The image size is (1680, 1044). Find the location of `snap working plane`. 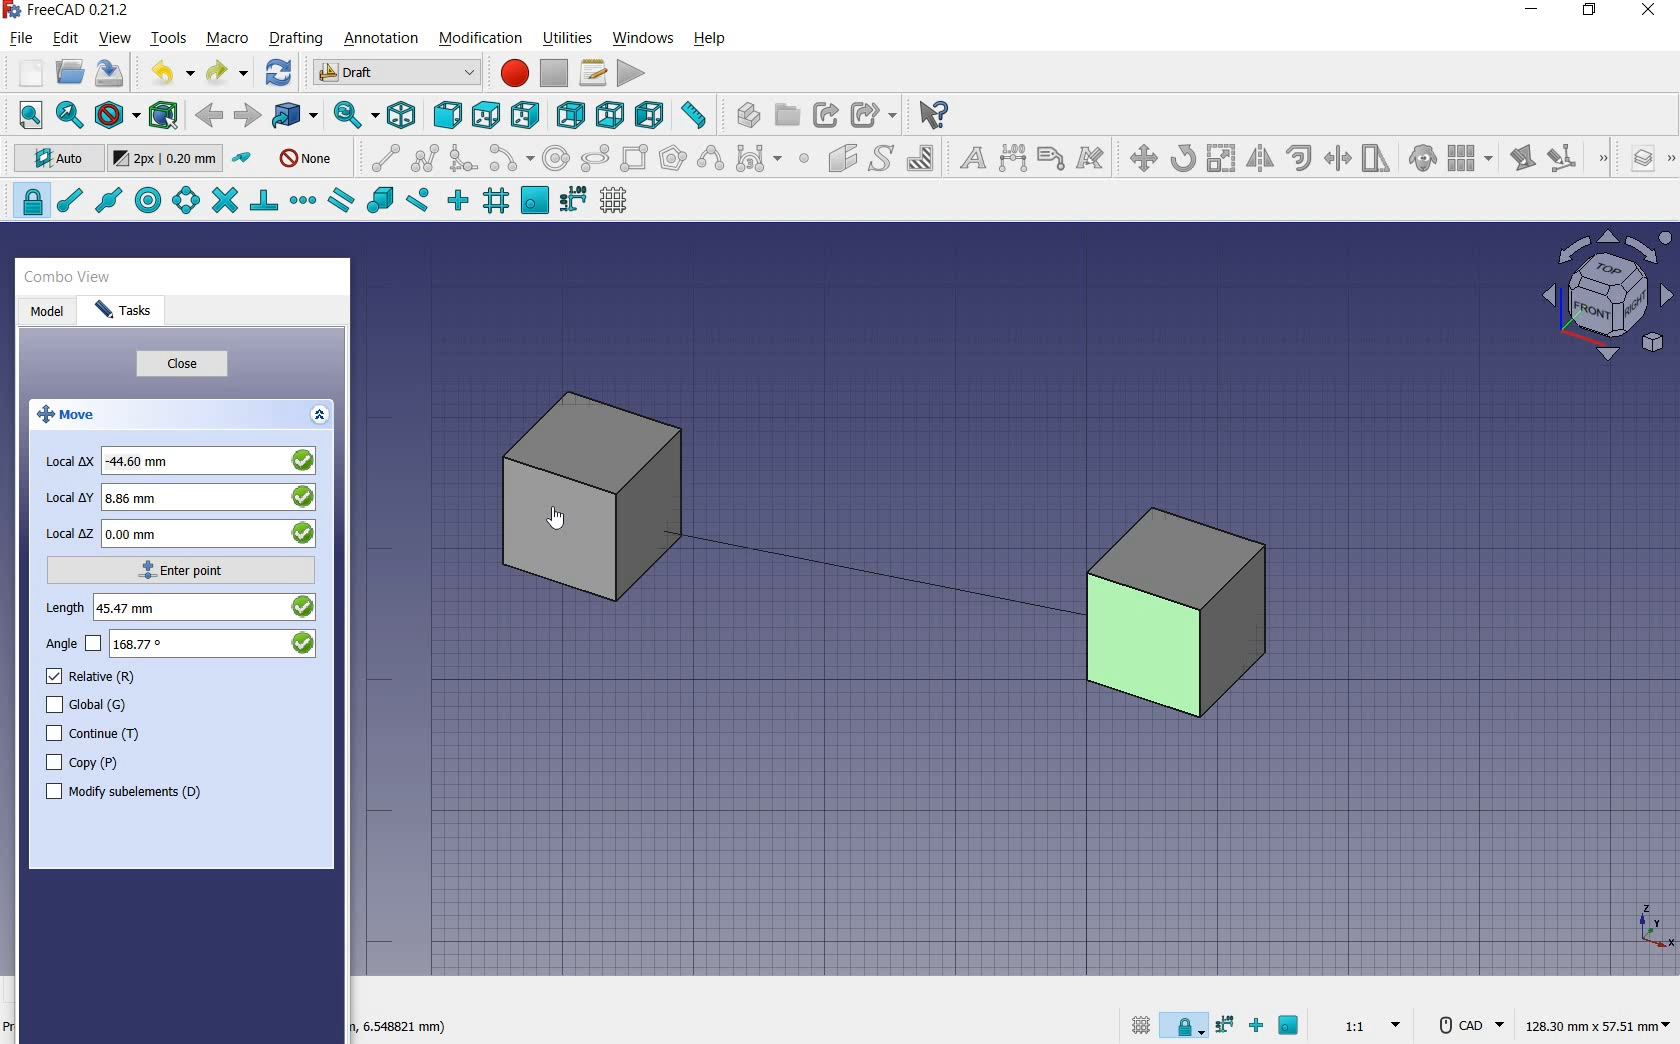

snap working plane is located at coordinates (536, 201).